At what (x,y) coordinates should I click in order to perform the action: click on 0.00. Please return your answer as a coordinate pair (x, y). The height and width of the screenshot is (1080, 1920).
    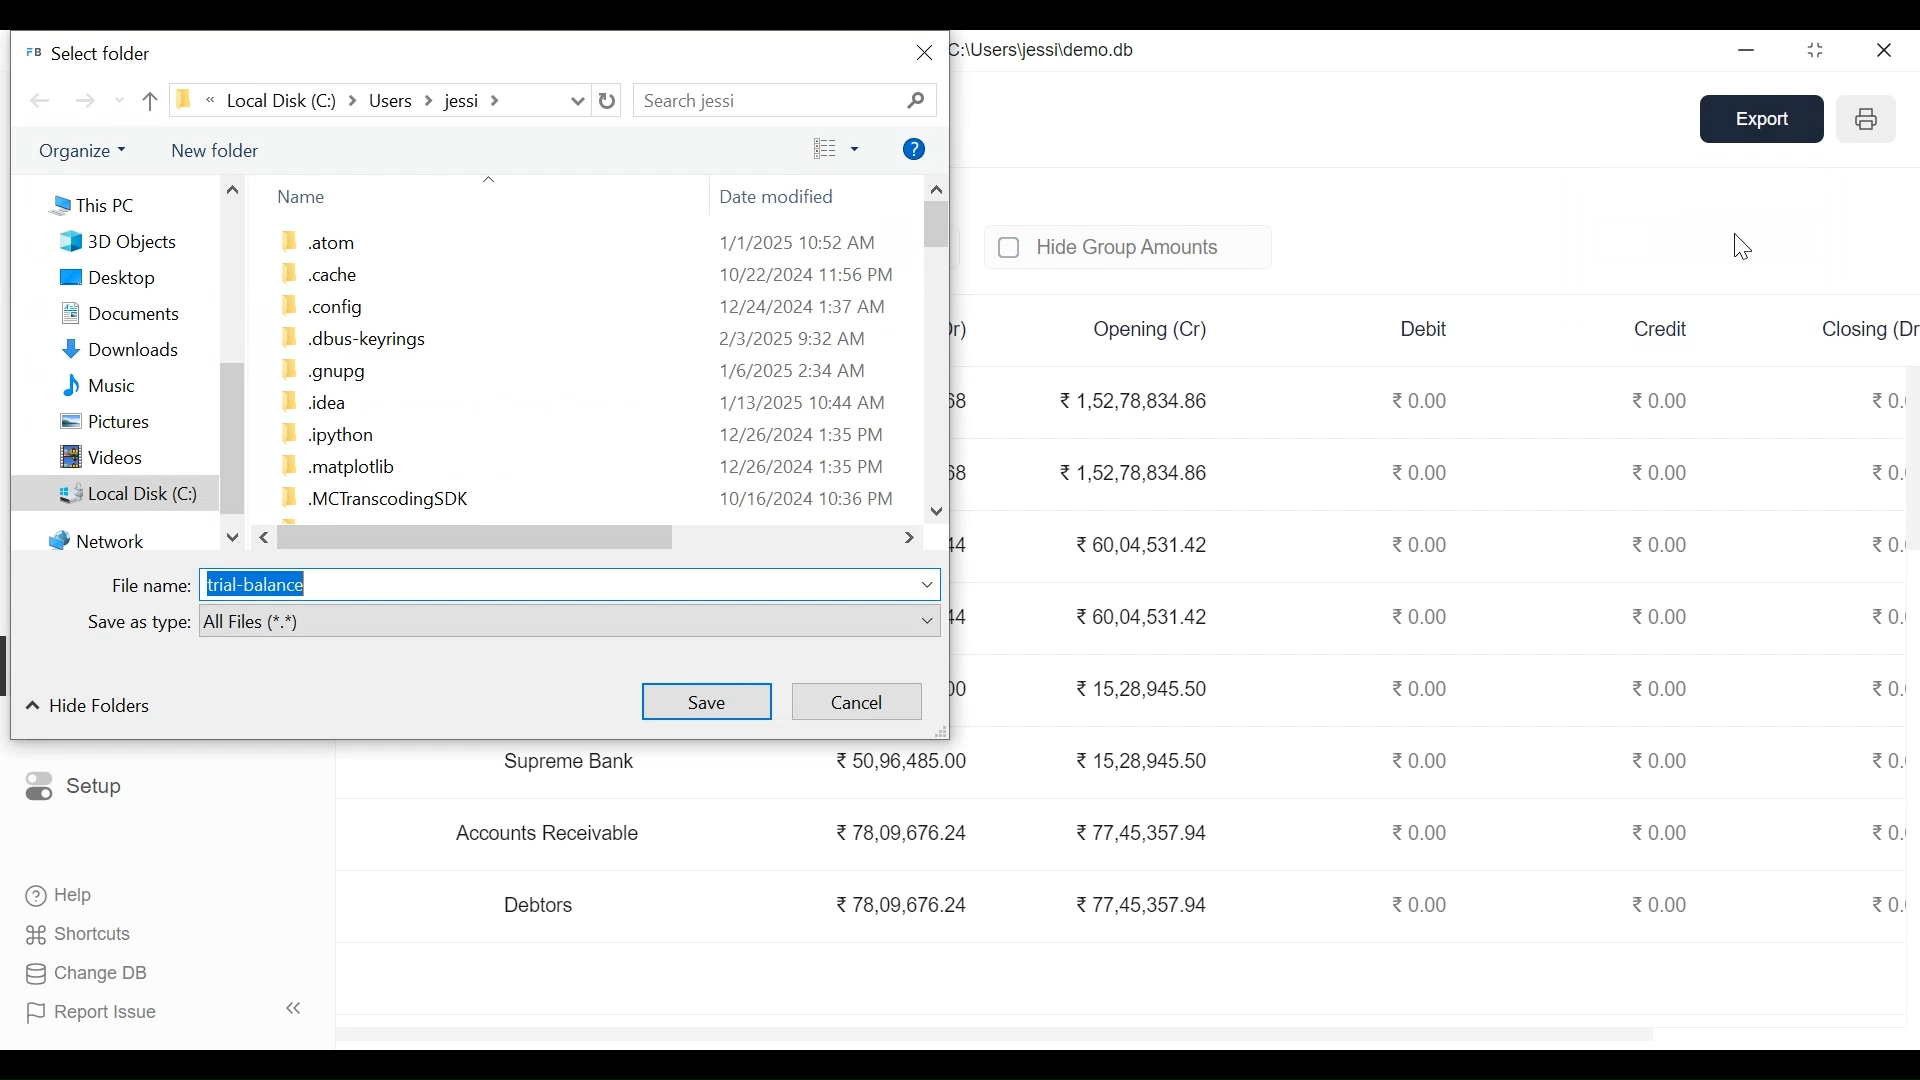
    Looking at the image, I should click on (1419, 688).